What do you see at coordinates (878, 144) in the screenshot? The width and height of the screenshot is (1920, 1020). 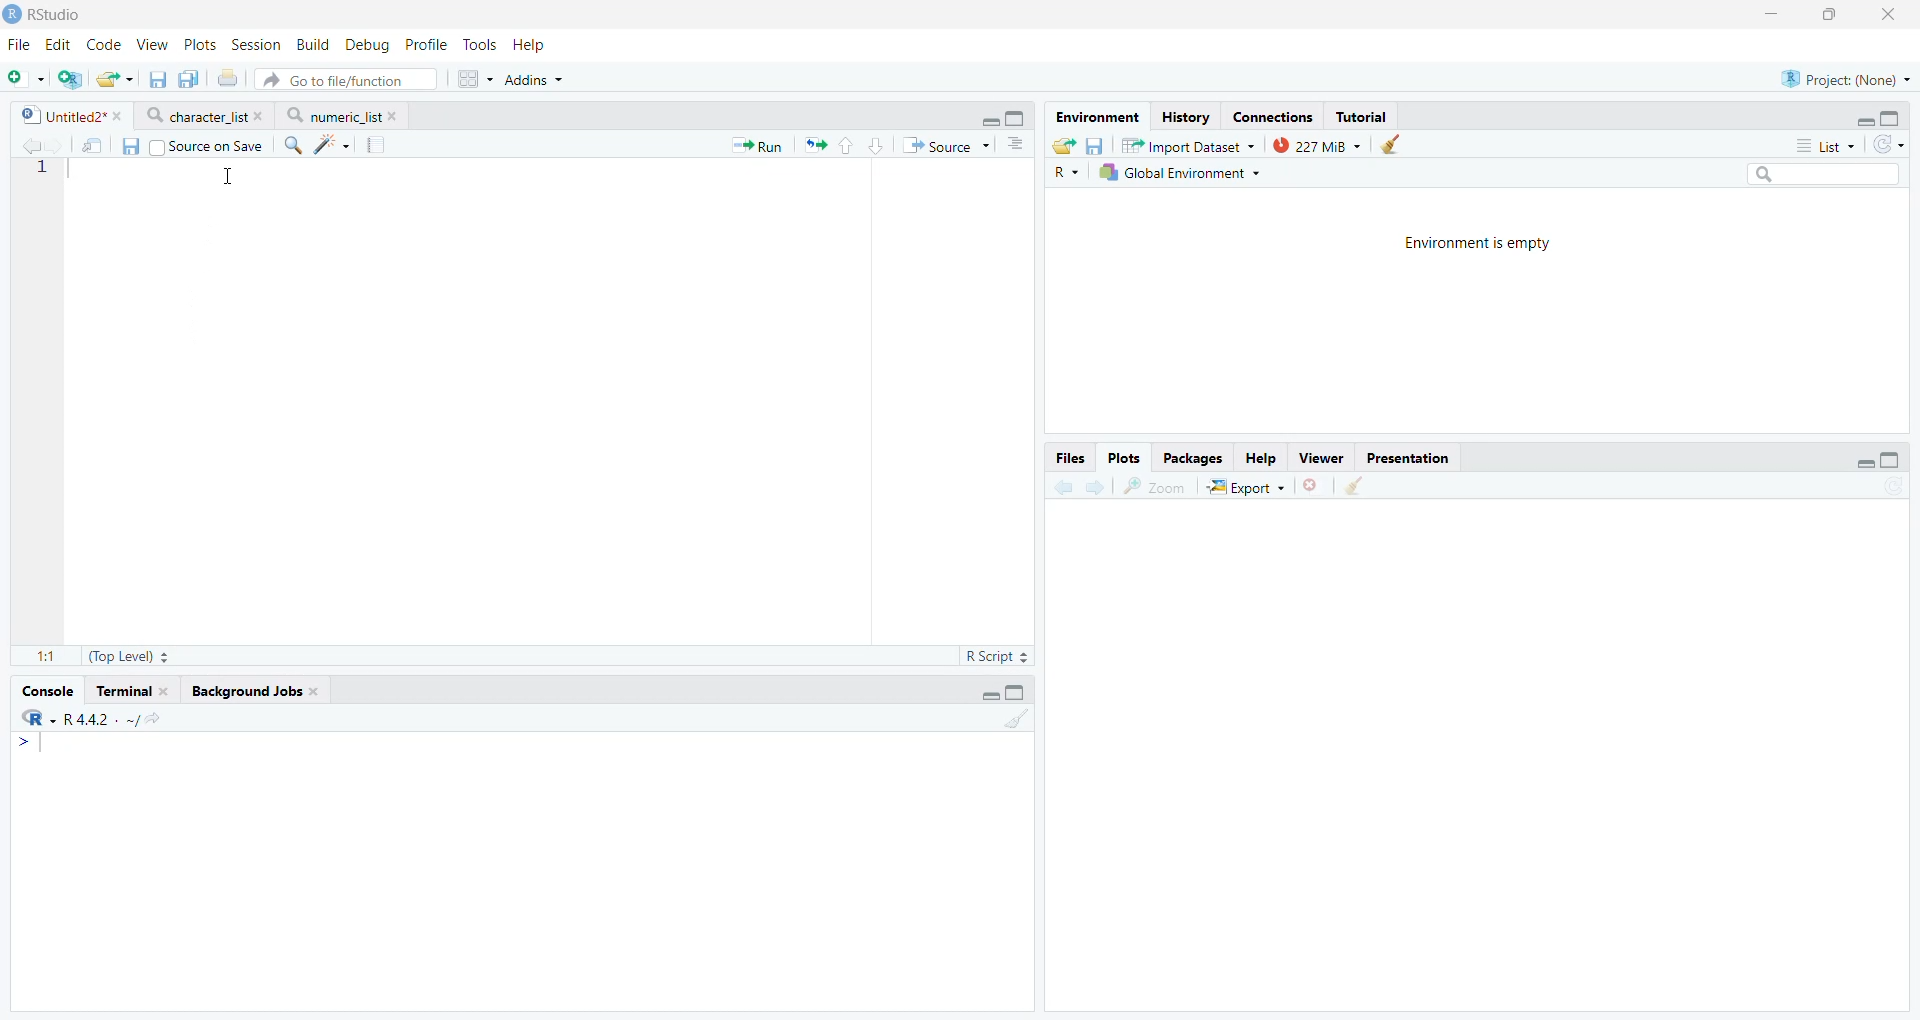 I see `Go to next section` at bounding box center [878, 144].